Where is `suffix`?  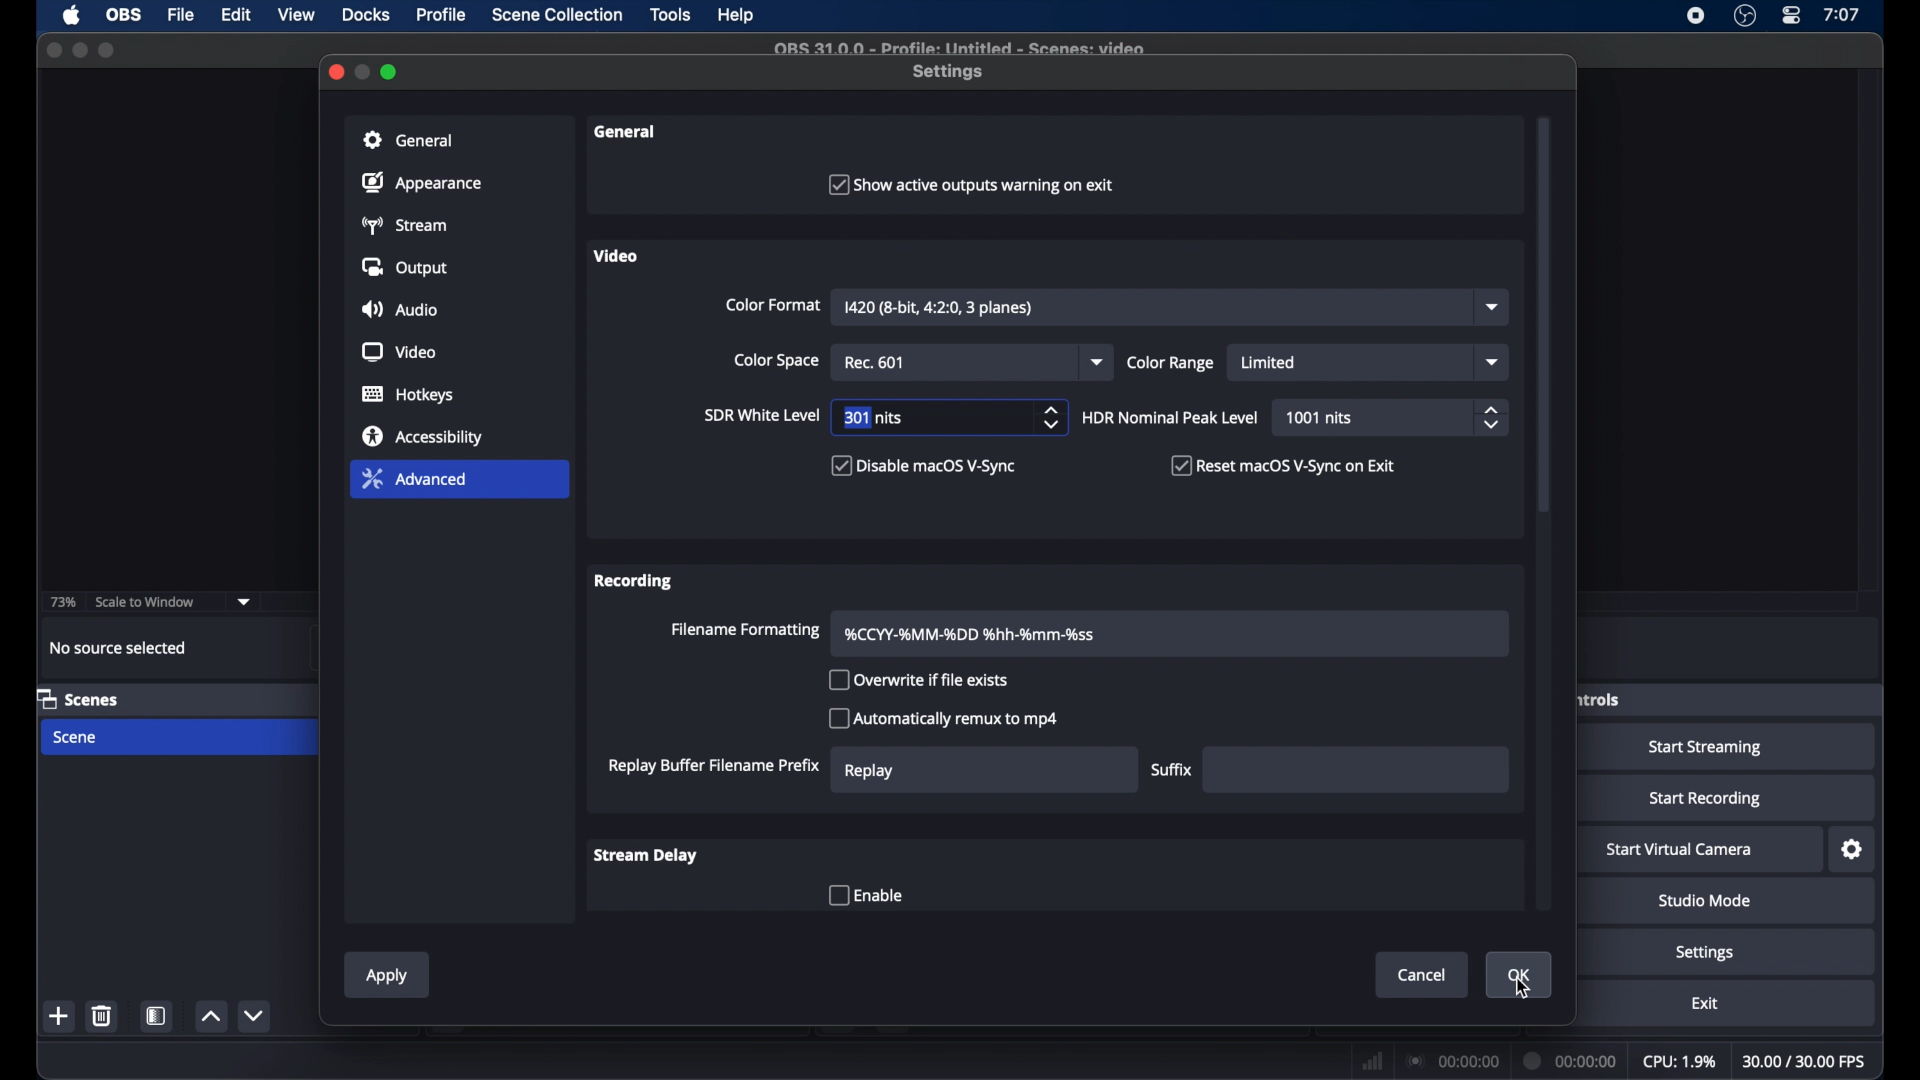 suffix is located at coordinates (1174, 770).